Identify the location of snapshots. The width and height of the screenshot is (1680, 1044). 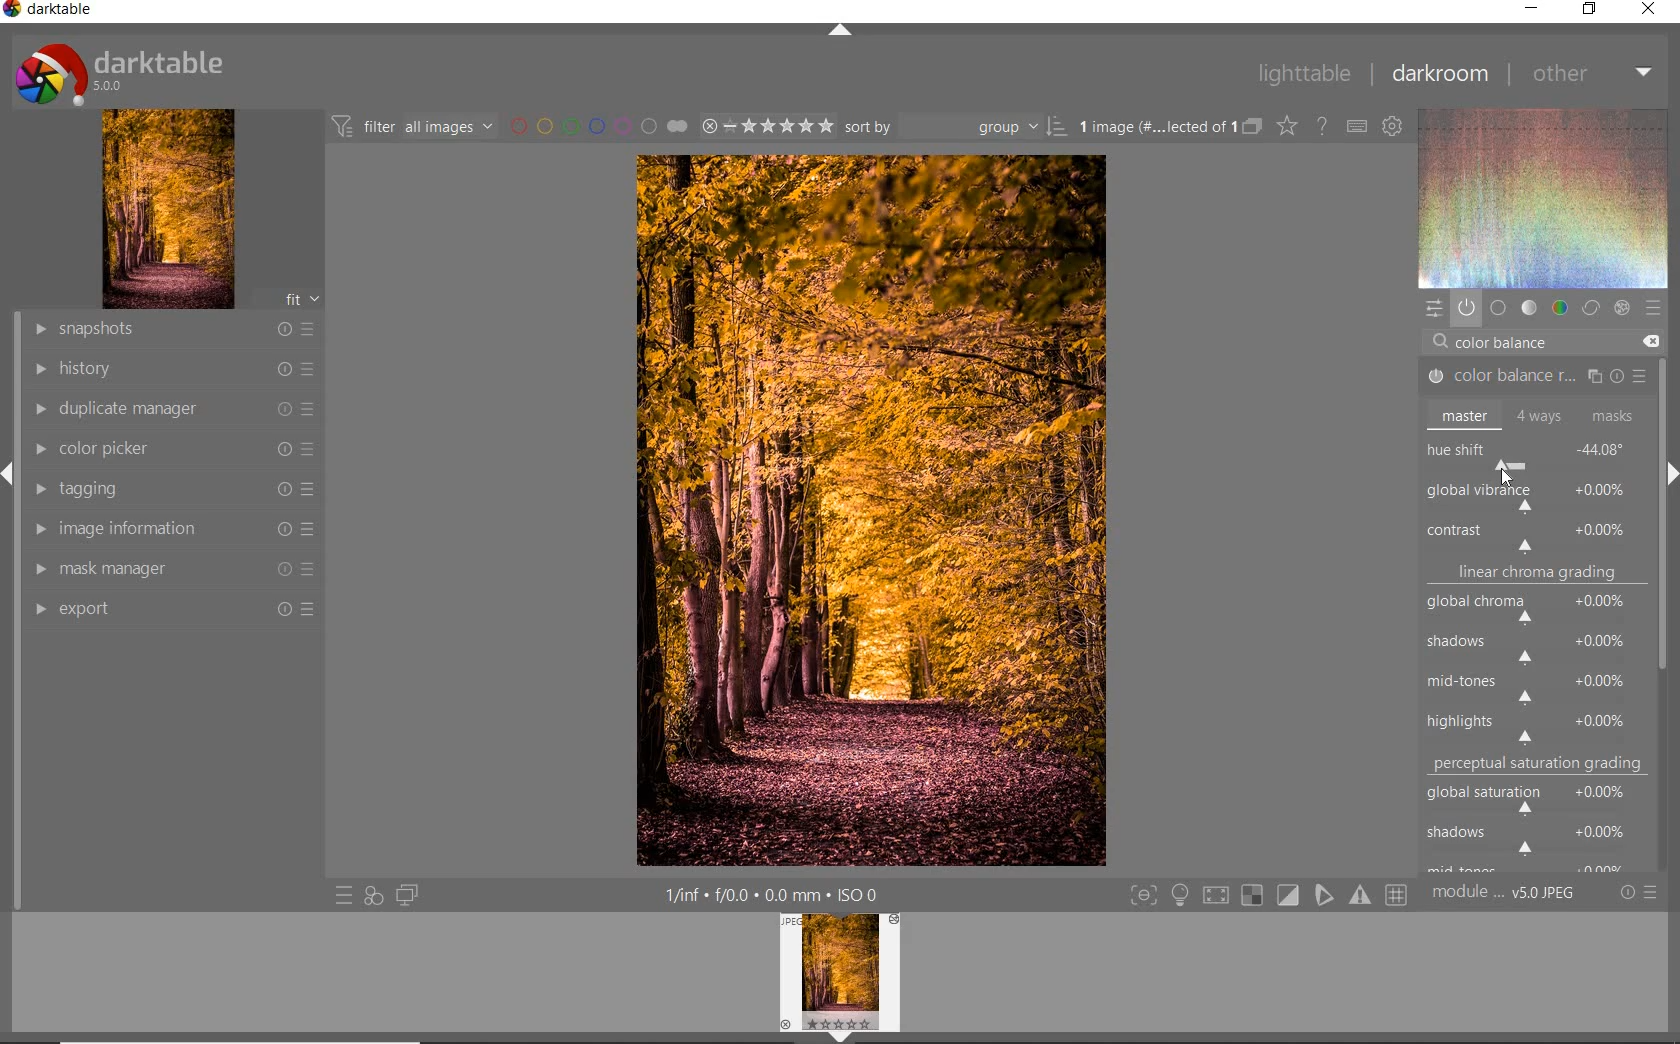
(177, 330).